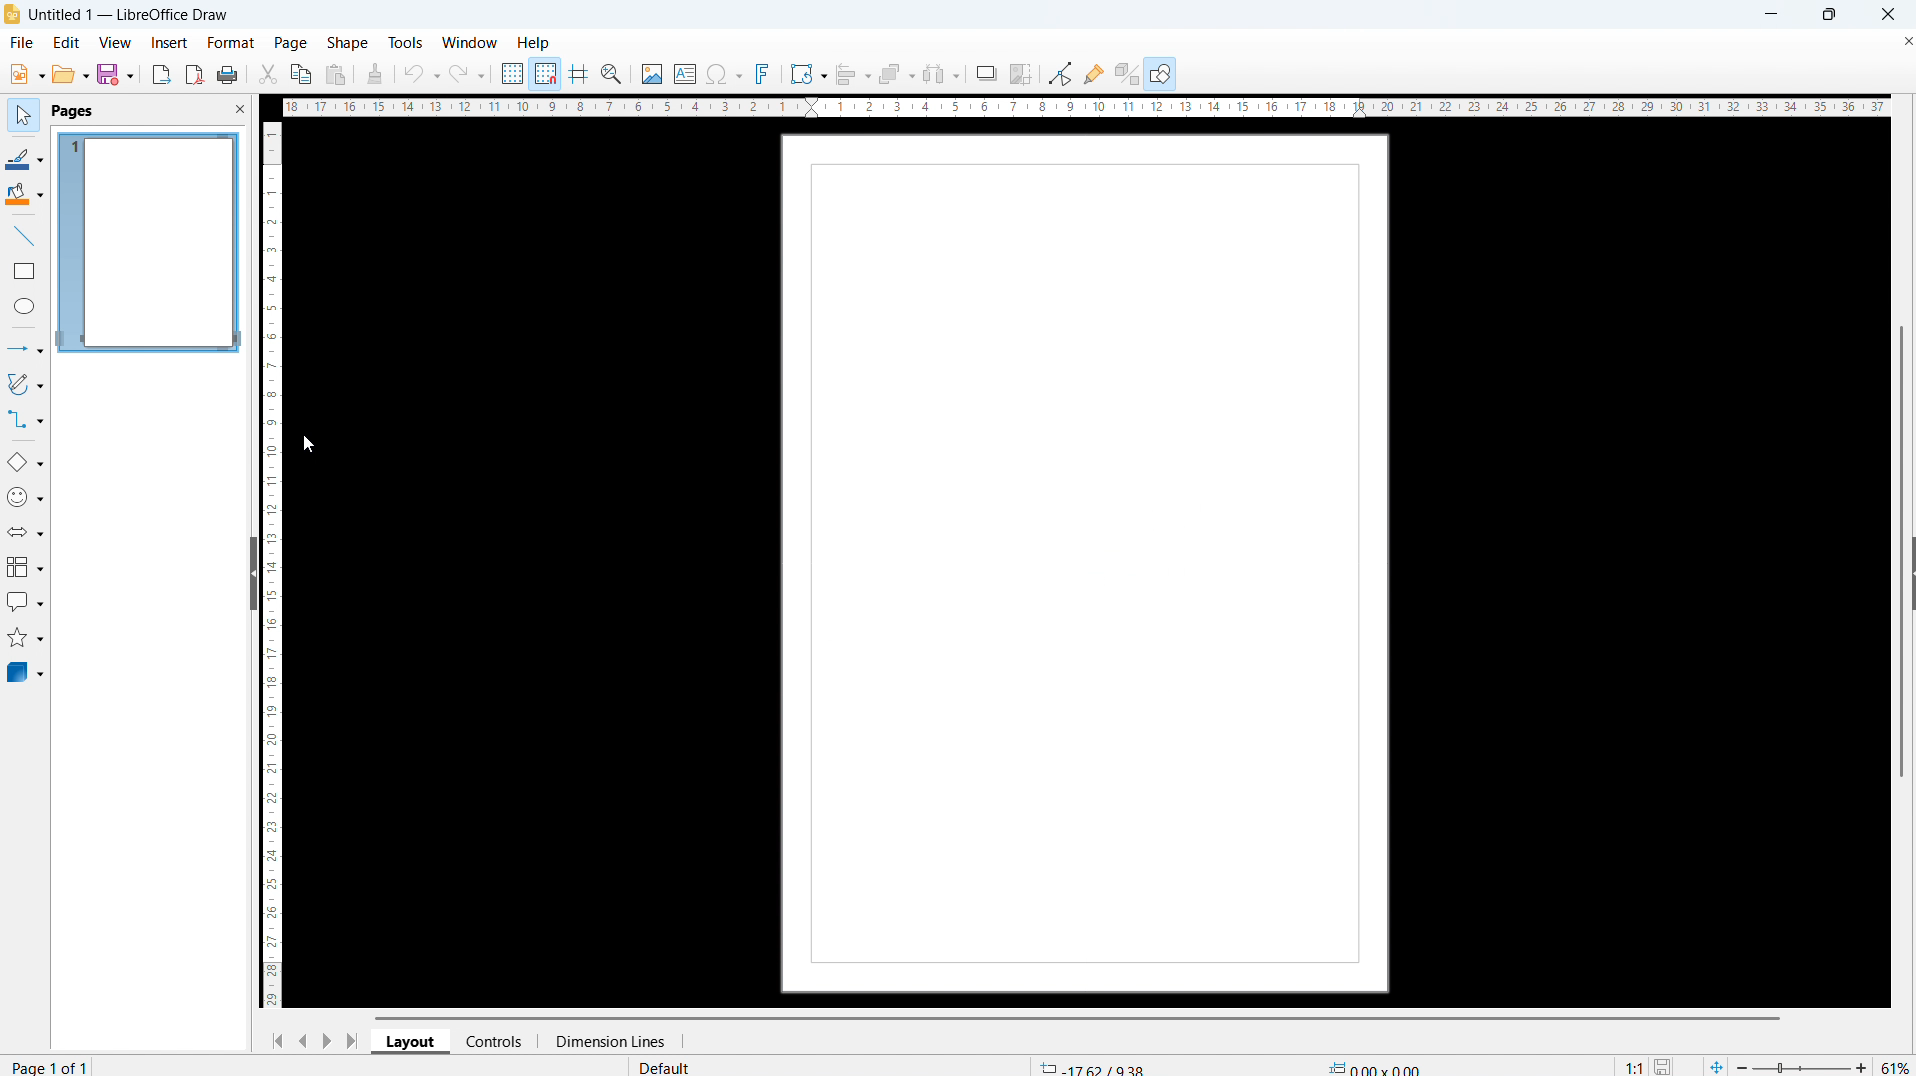  What do you see at coordinates (25, 421) in the screenshot?
I see `connectors` at bounding box center [25, 421].